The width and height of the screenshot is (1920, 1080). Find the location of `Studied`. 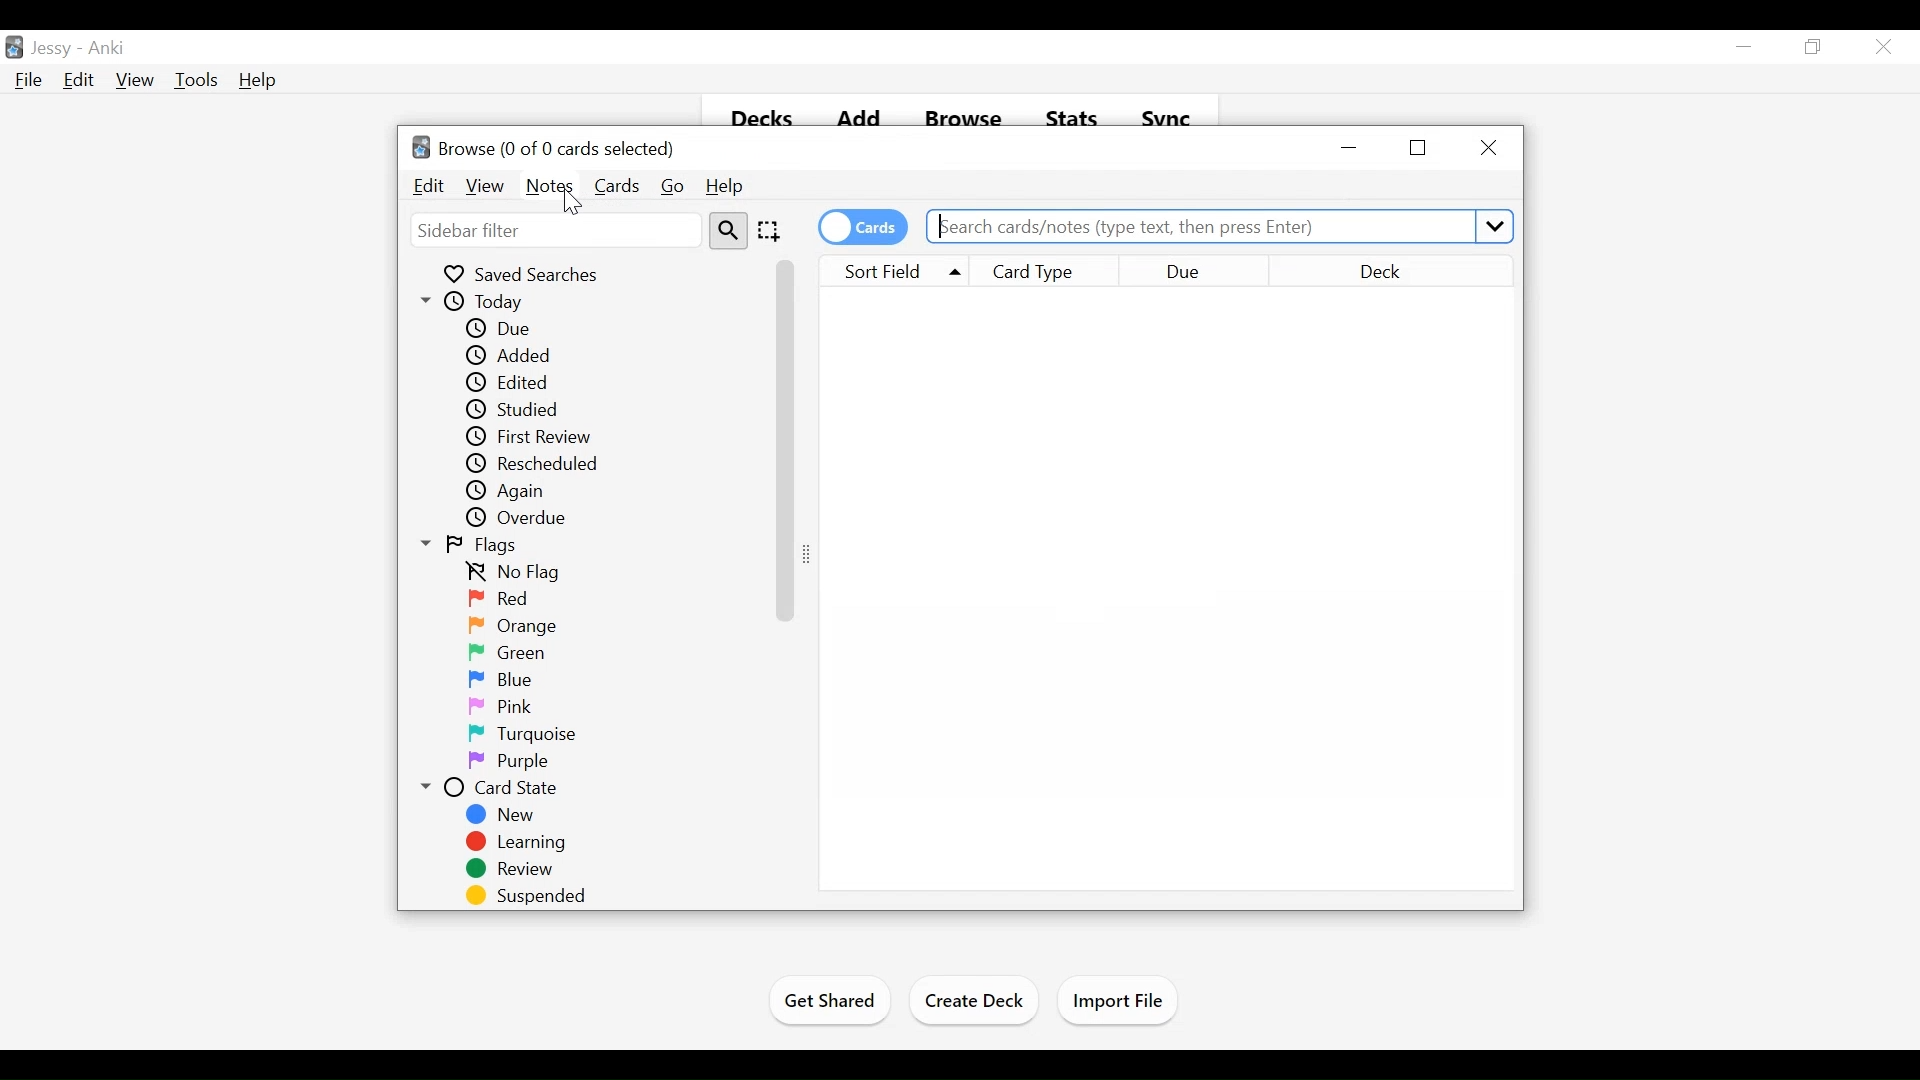

Studied is located at coordinates (511, 411).